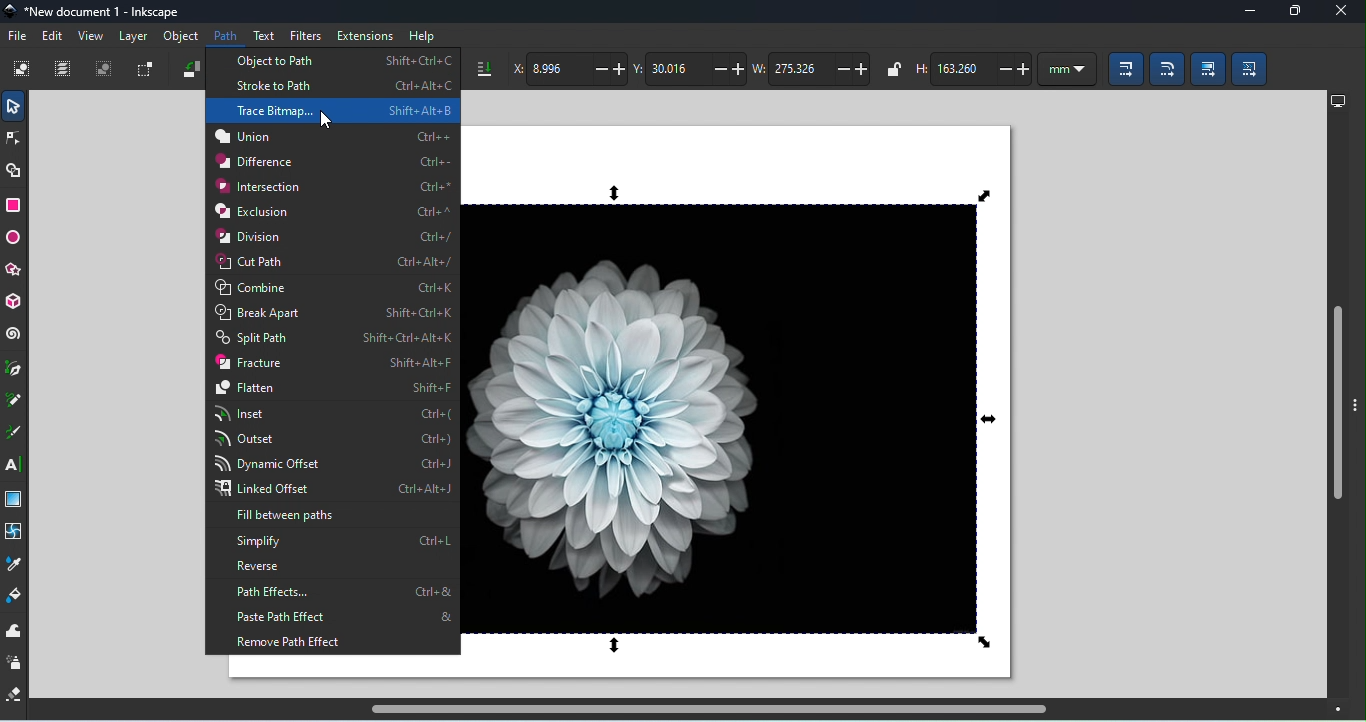 This screenshot has width=1366, height=722. I want to click on Reverse, so click(321, 569).